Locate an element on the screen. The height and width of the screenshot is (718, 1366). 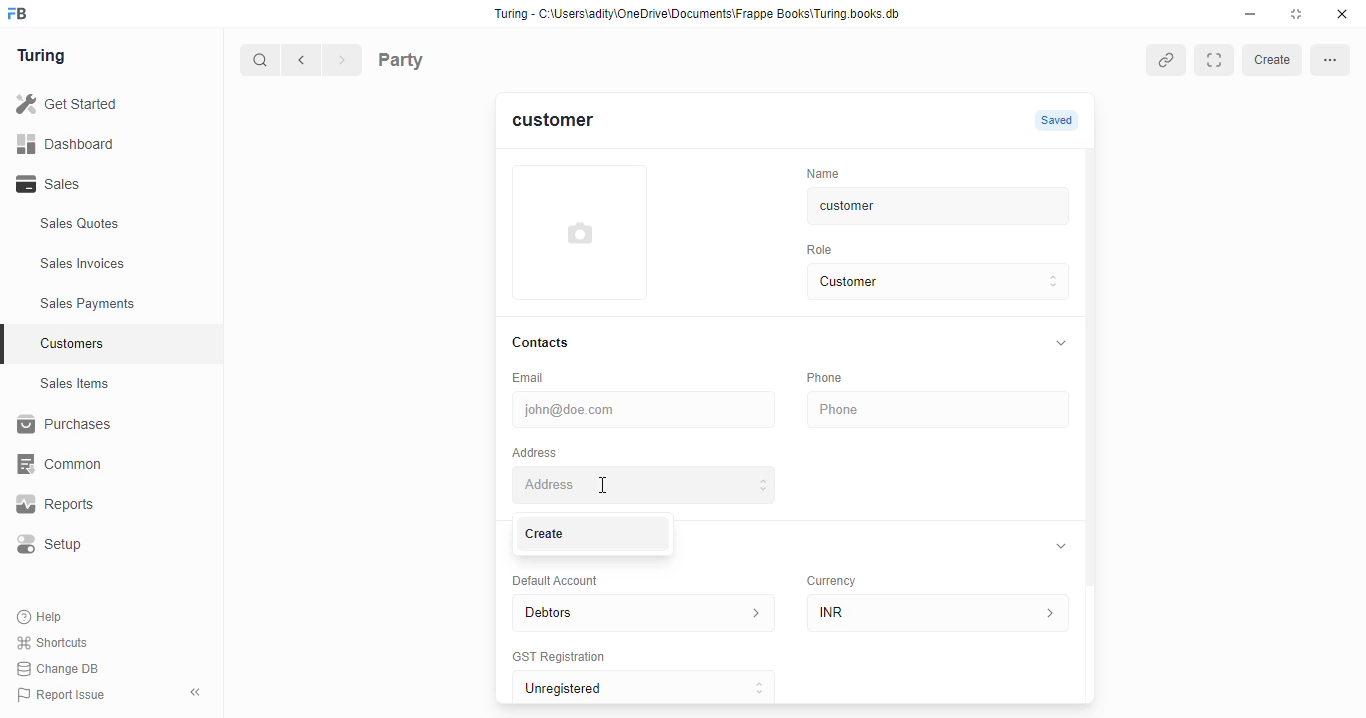
‘Common is located at coordinates (100, 464).